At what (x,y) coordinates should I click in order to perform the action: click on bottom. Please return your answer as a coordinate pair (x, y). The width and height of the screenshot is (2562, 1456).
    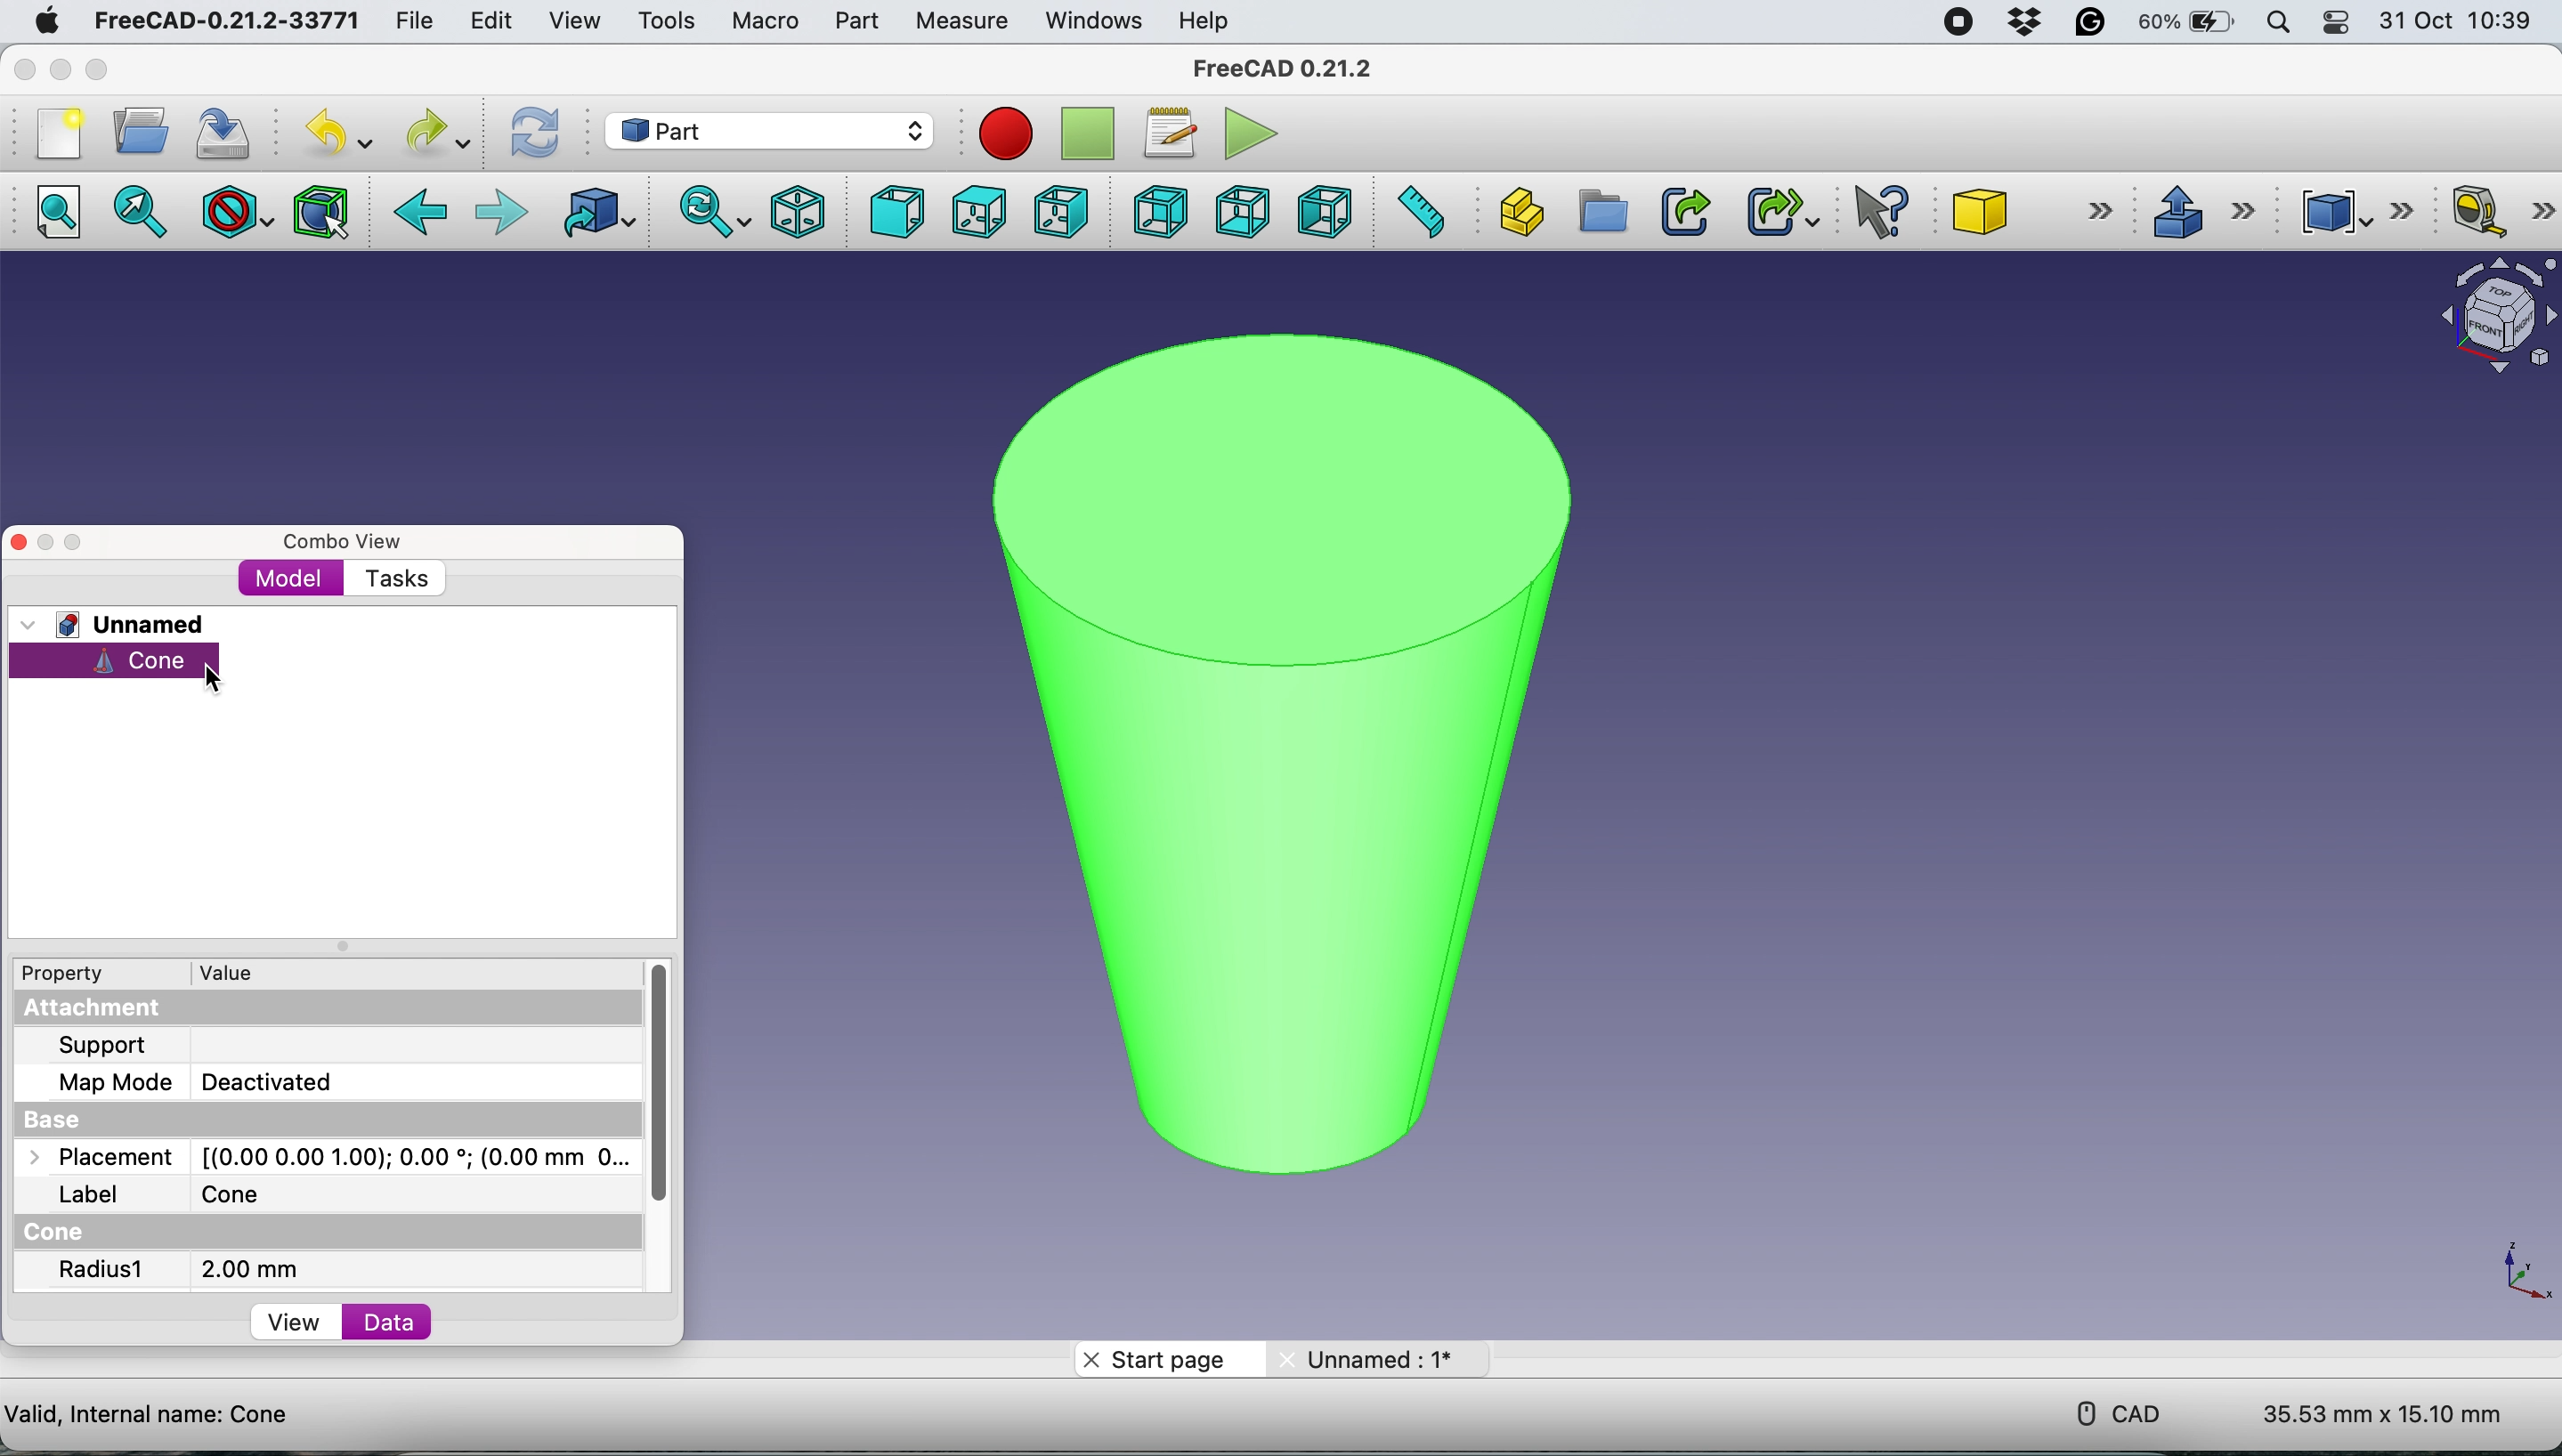
    Looking at the image, I should click on (1237, 210).